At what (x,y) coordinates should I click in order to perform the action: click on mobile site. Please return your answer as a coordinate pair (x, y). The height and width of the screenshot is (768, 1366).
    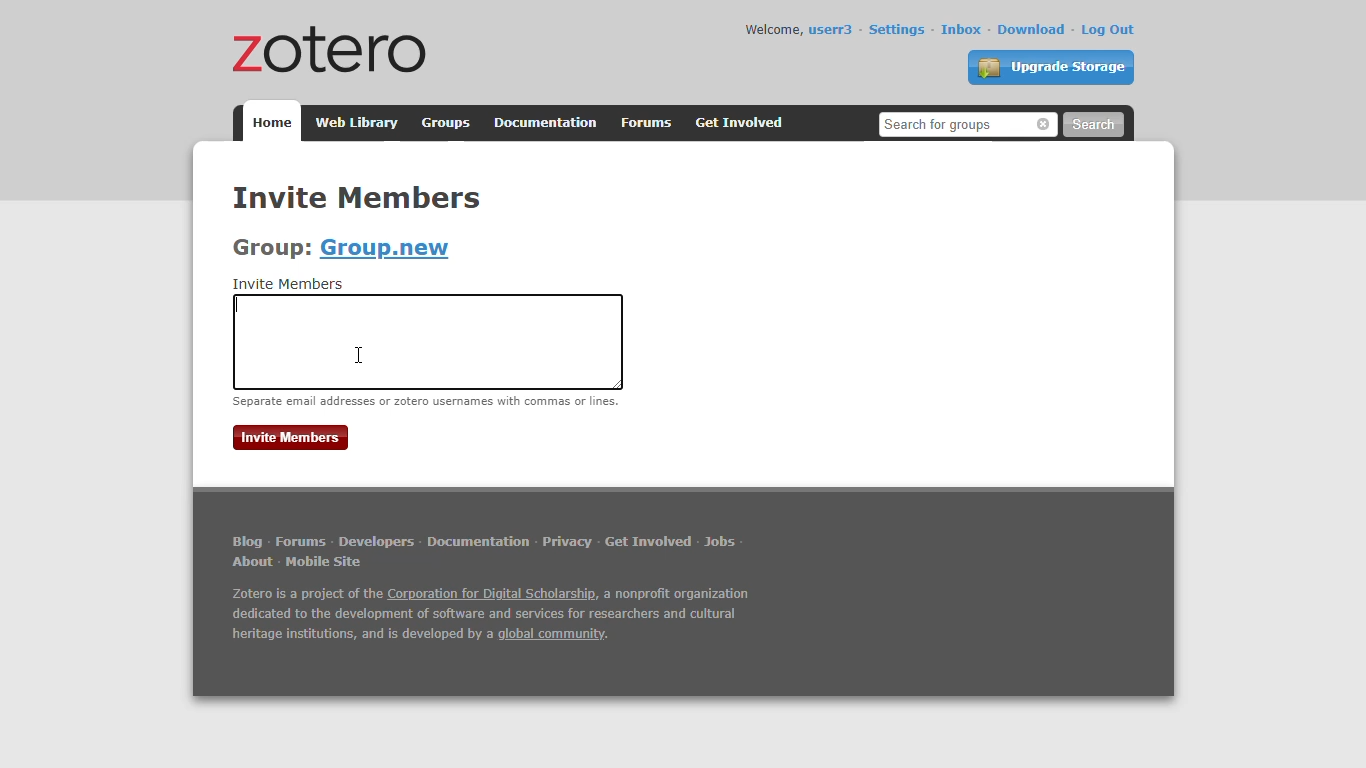
    Looking at the image, I should click on (326, 562).